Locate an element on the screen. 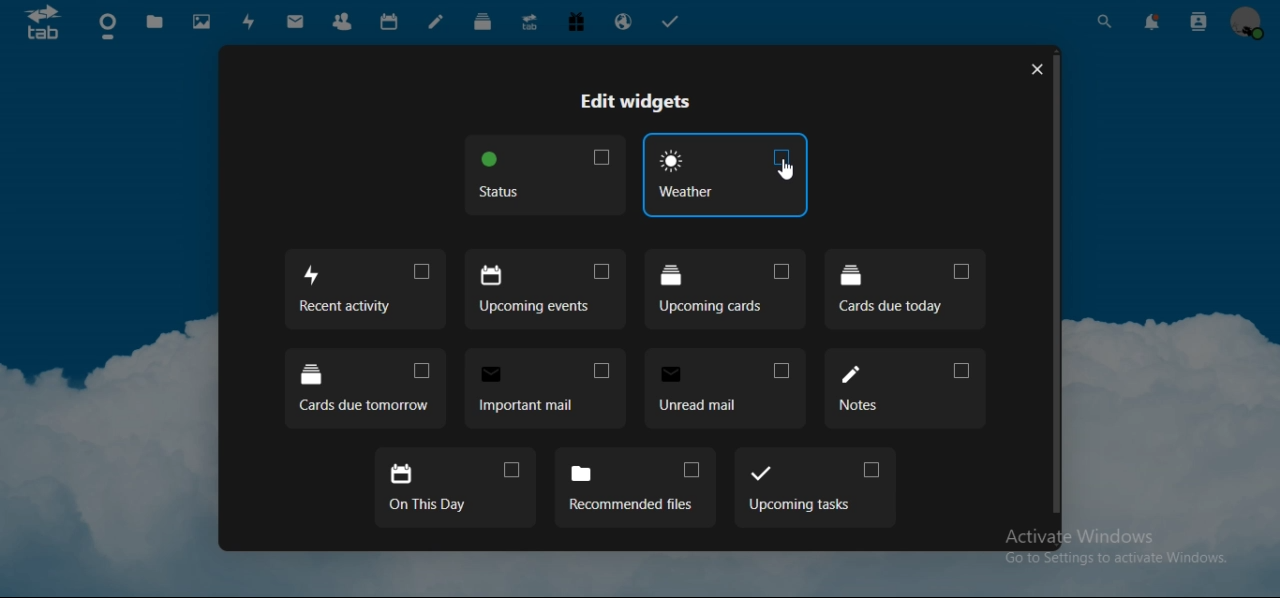  upgrade is located at coordinates (530, 23).